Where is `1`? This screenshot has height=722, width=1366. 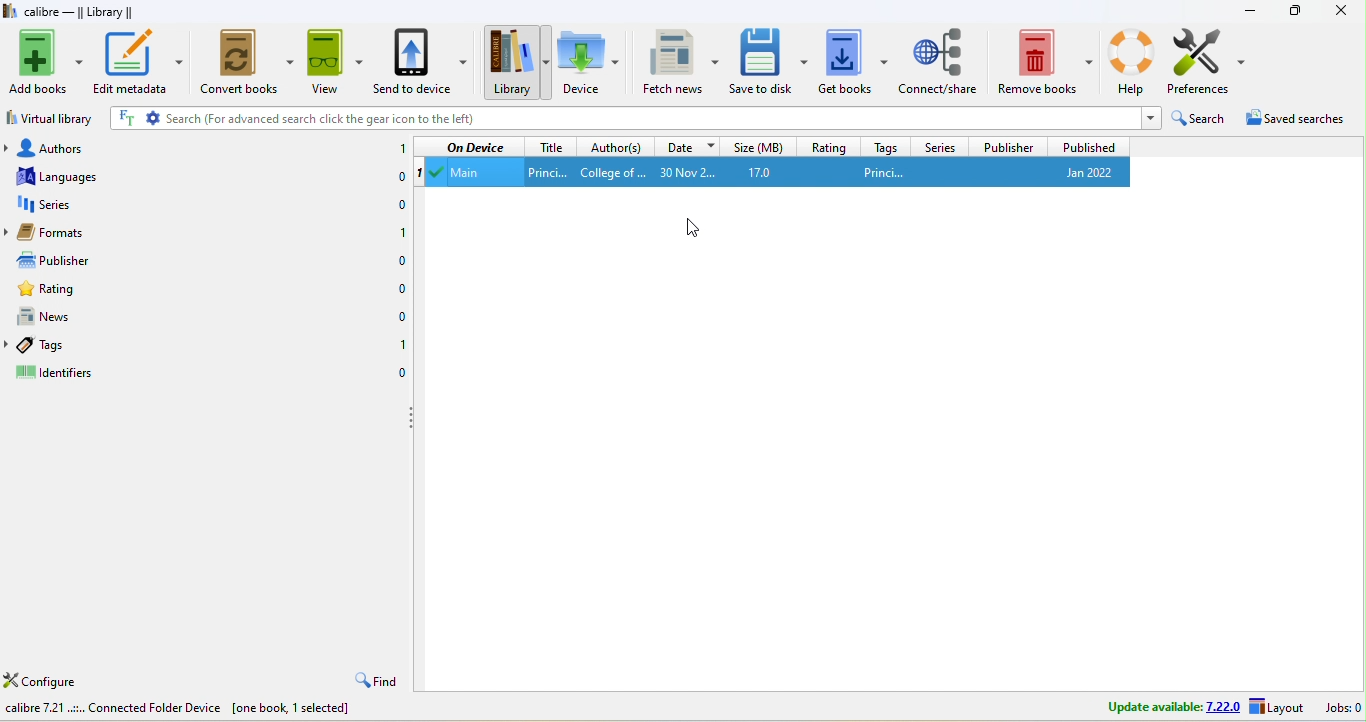
1 is located at coordinates (399, 149).